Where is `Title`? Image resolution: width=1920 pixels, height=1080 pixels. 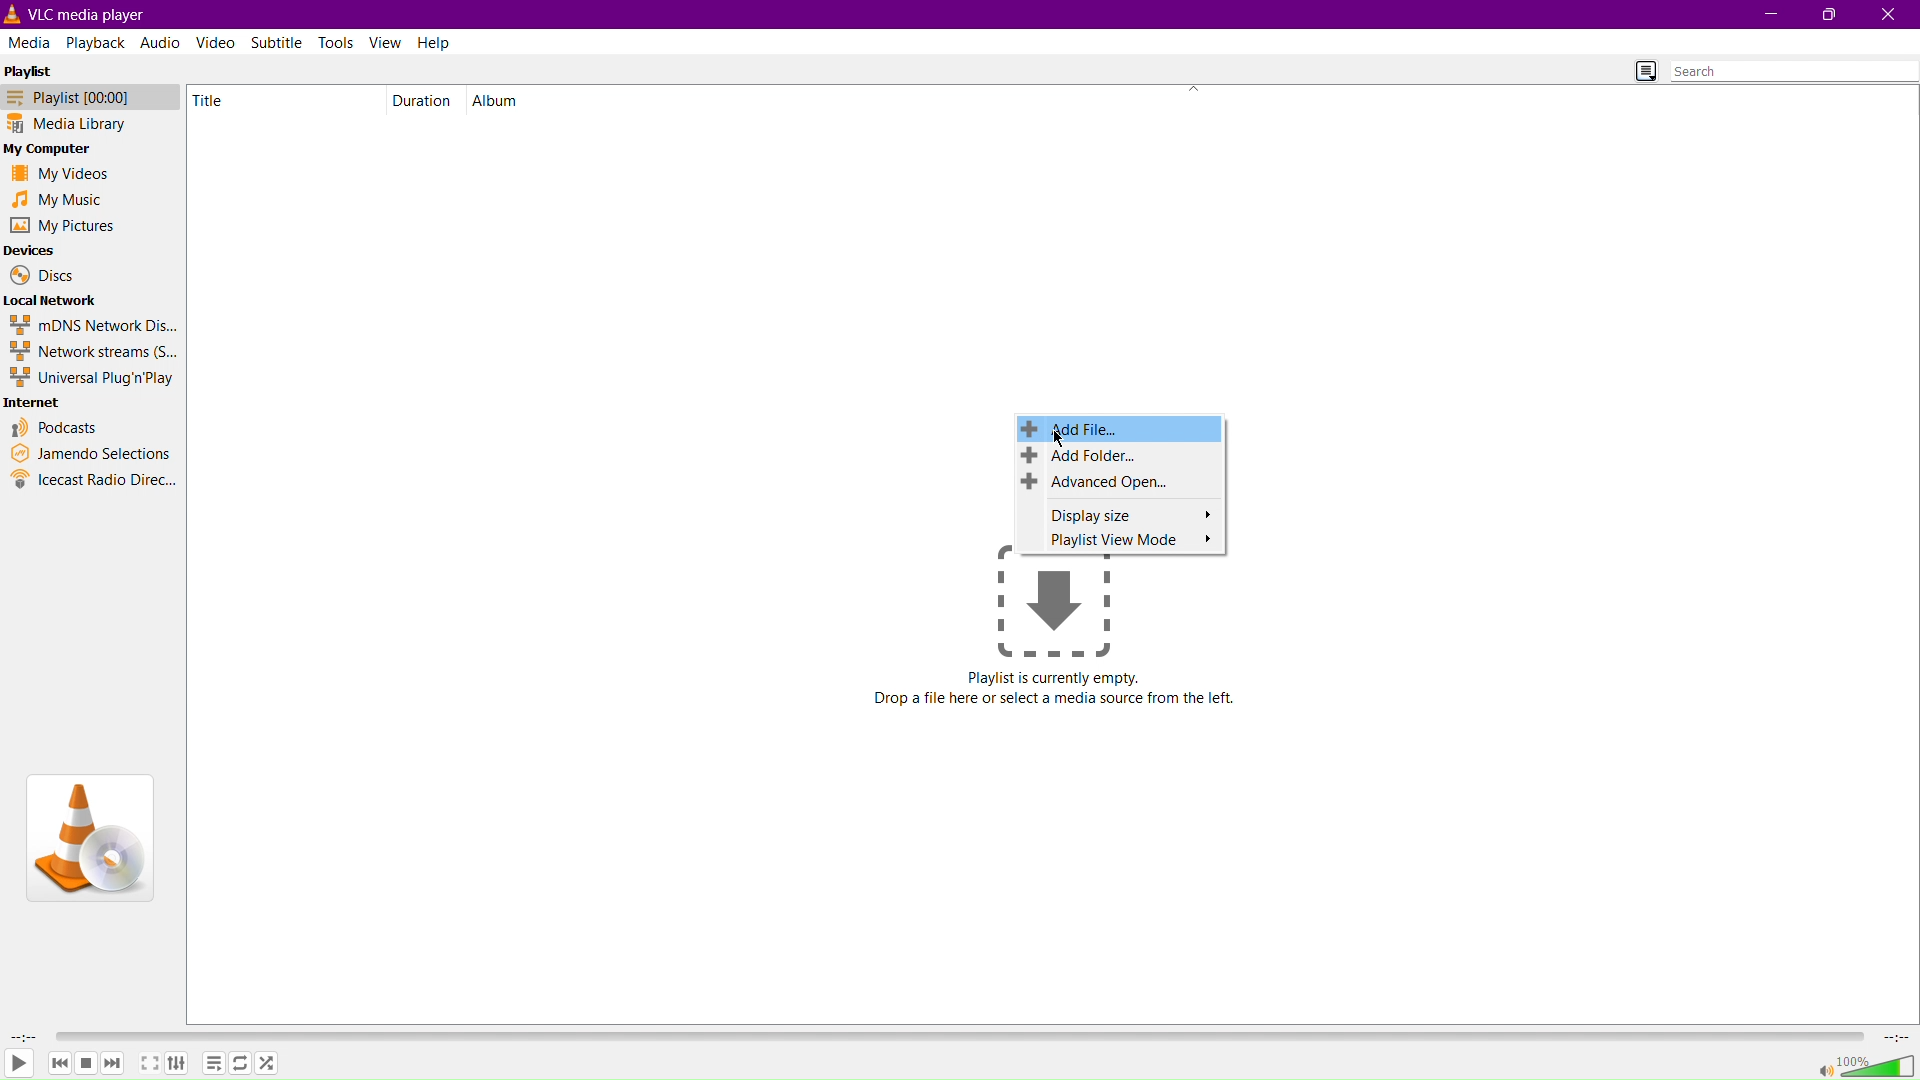
Title is located at coordinates (225, 100).